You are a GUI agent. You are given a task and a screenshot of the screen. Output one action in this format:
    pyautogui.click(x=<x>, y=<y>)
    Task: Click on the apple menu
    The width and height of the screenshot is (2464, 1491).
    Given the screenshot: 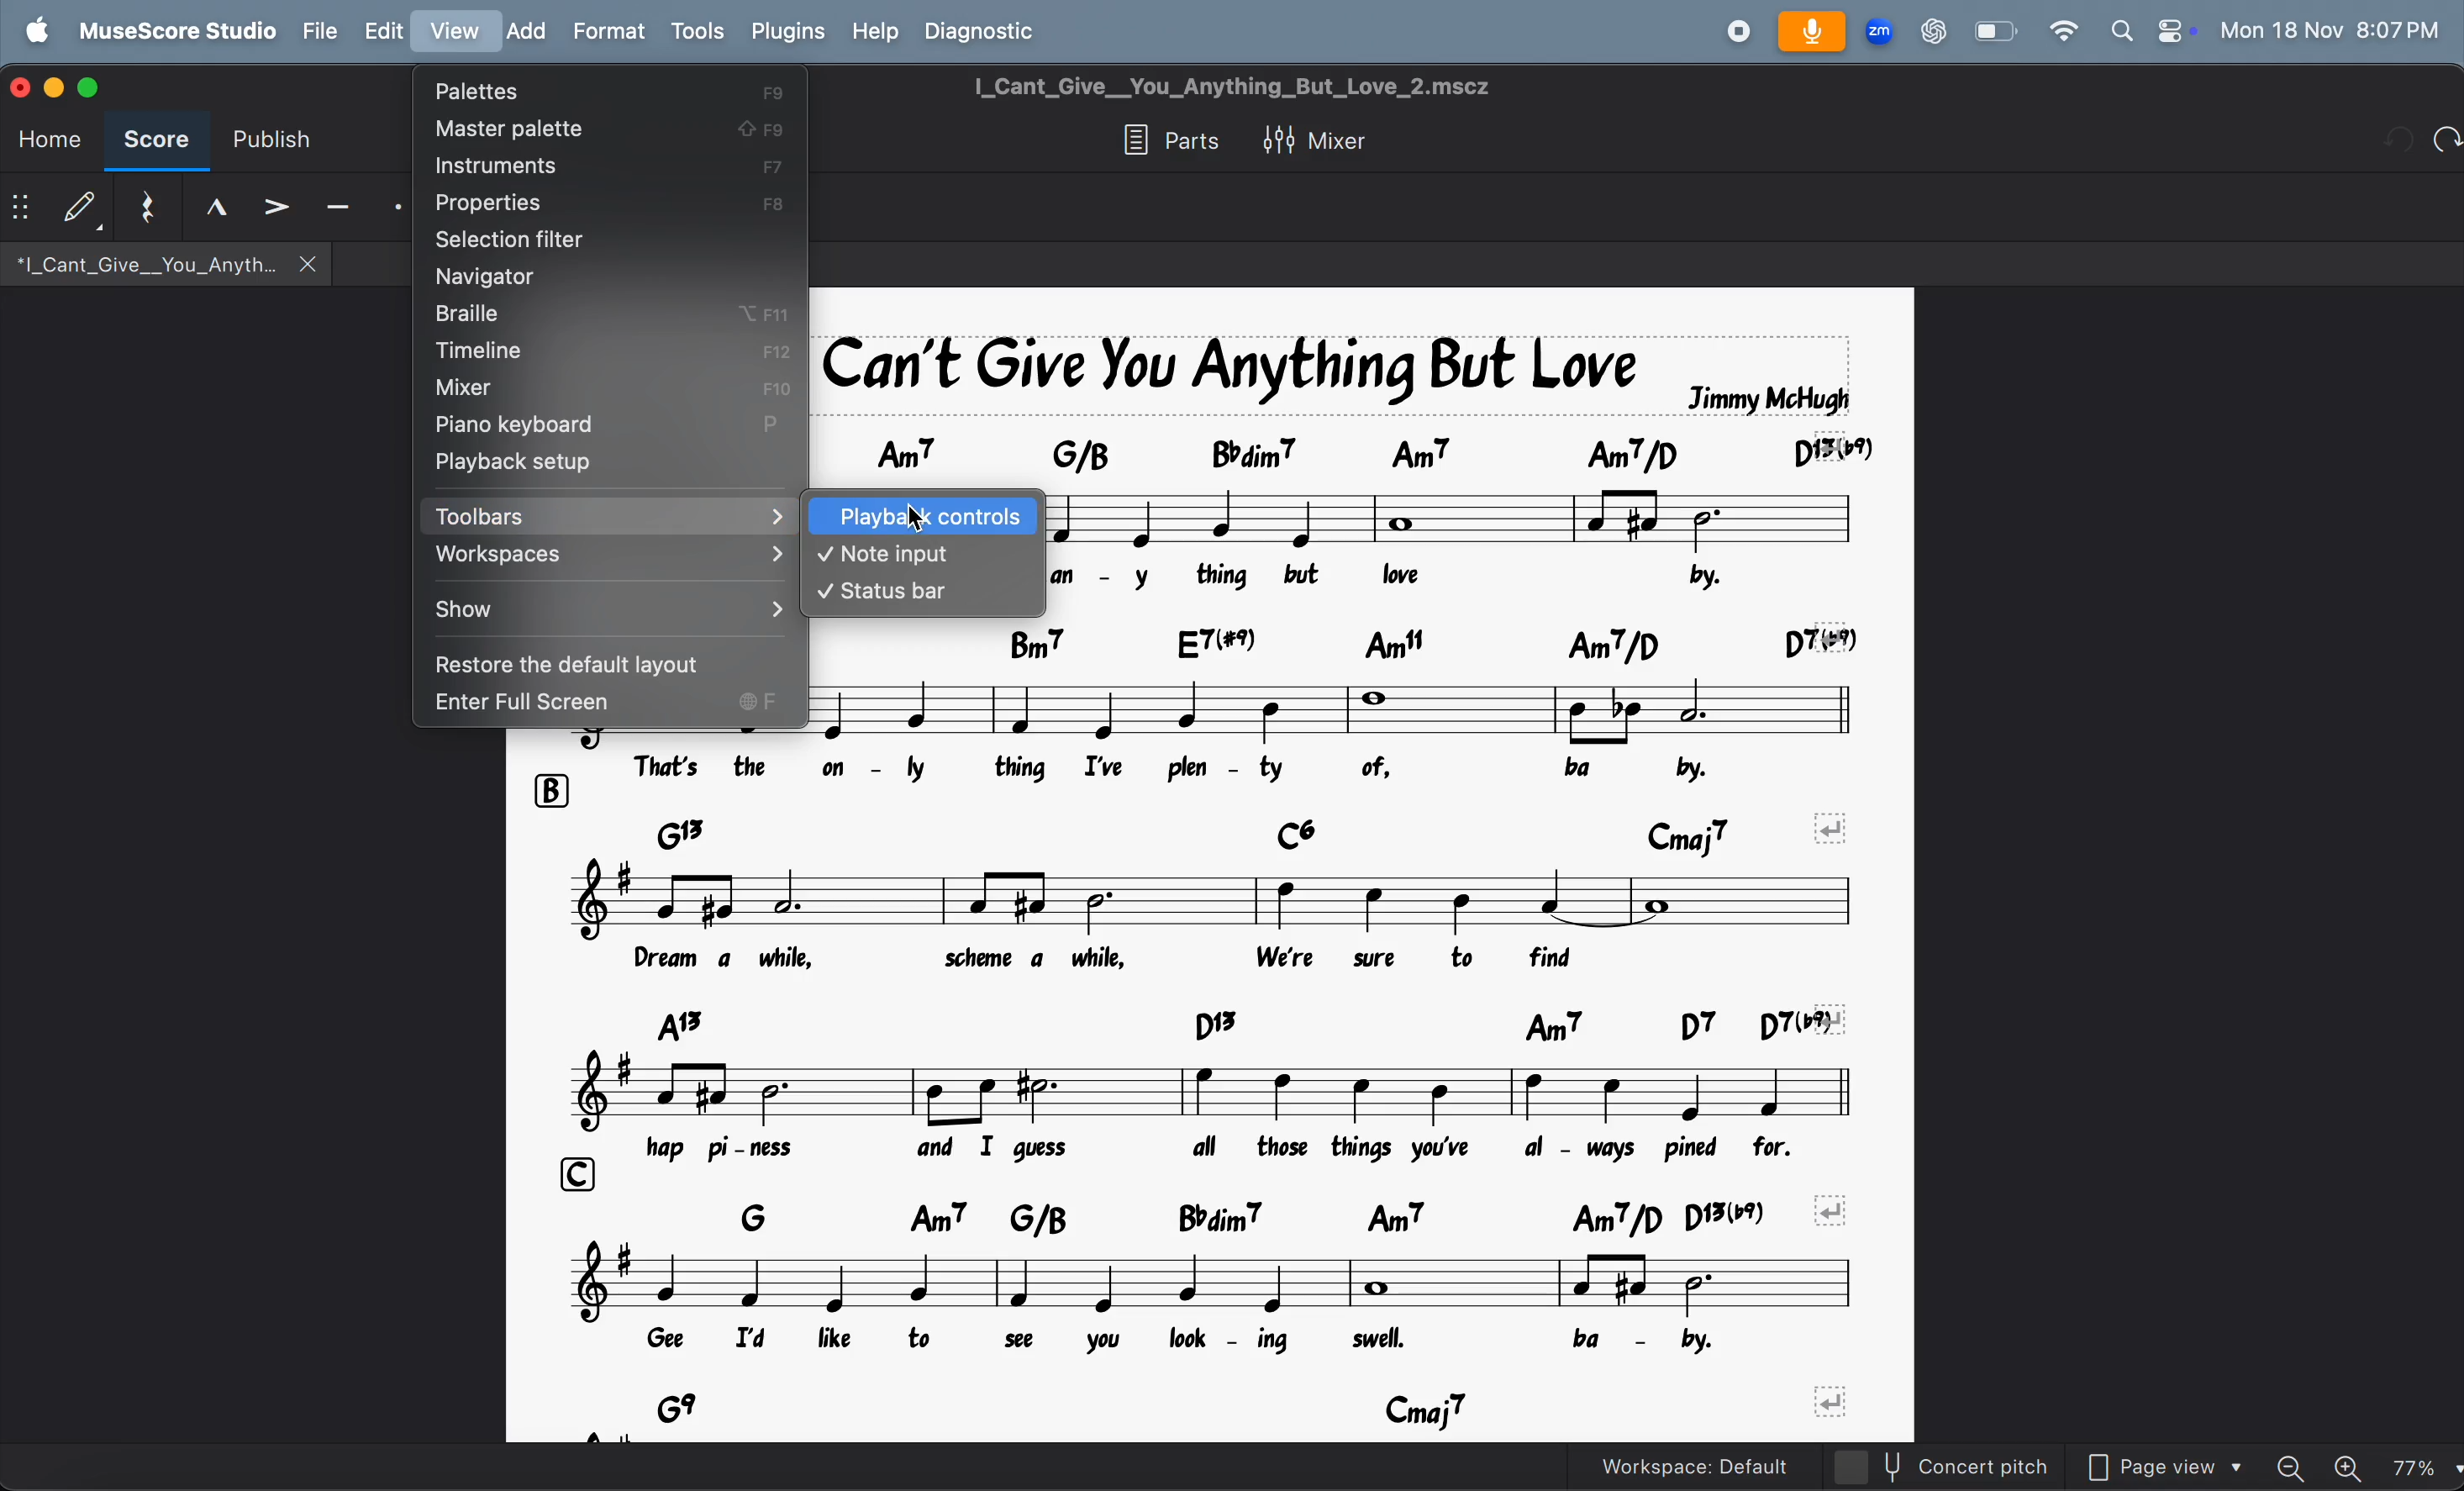 What is the action you would take?
    pyautogui.click(x=31, y=31)
    